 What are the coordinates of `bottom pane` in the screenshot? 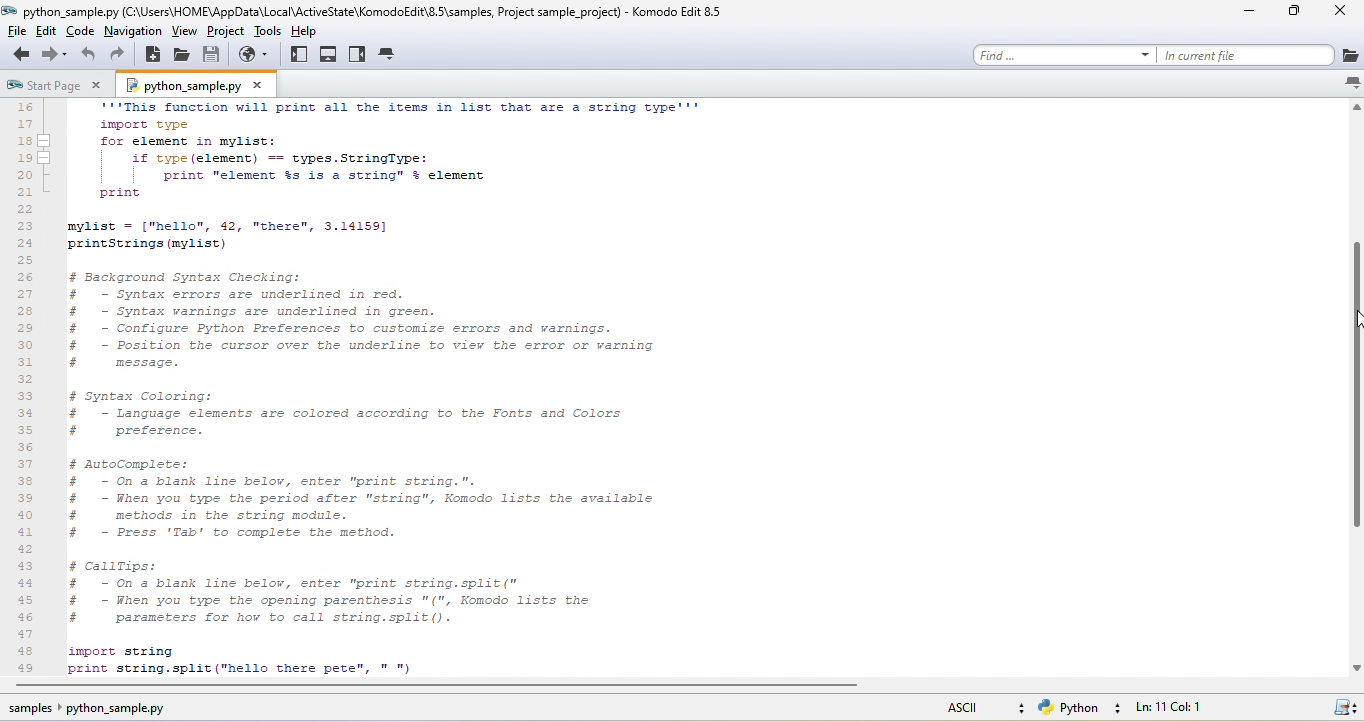 It's located at (329, 55).